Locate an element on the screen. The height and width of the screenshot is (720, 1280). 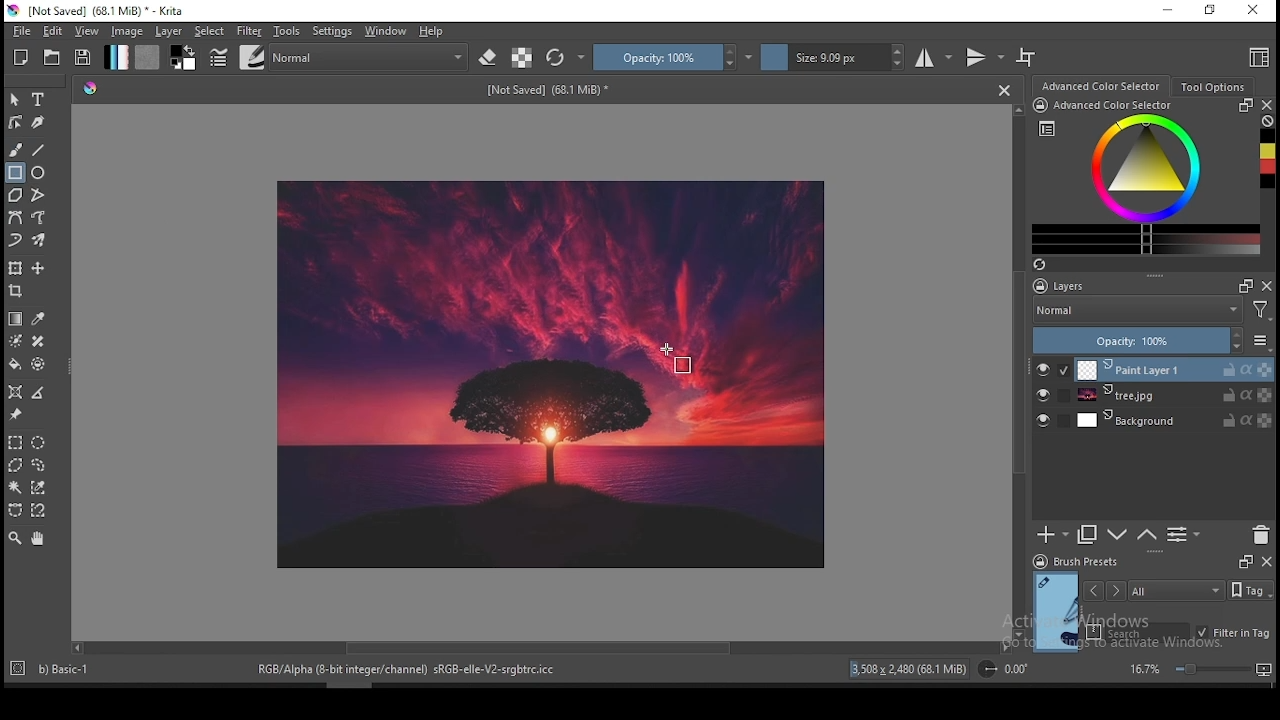
view or change layer properties is located at coordinates (1184, 535).